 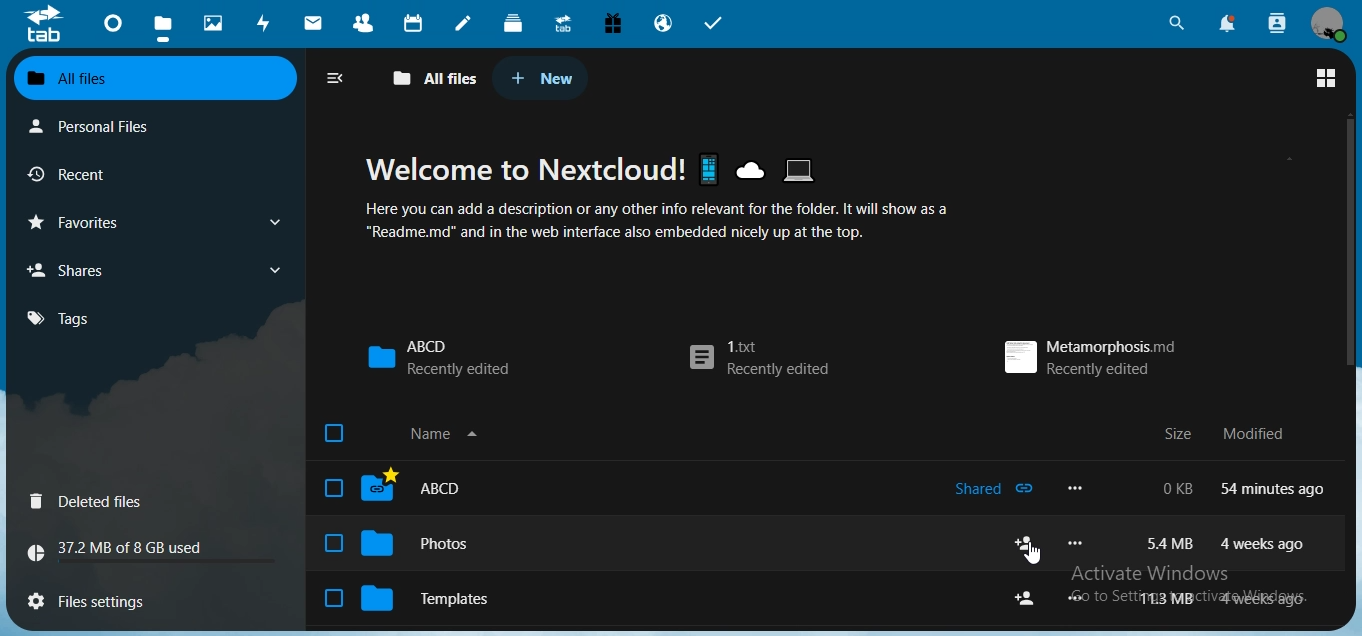 What do you see at coordinates (613, 24) in the screenshot?
I see `free trial` at bounding box center [613, 24].